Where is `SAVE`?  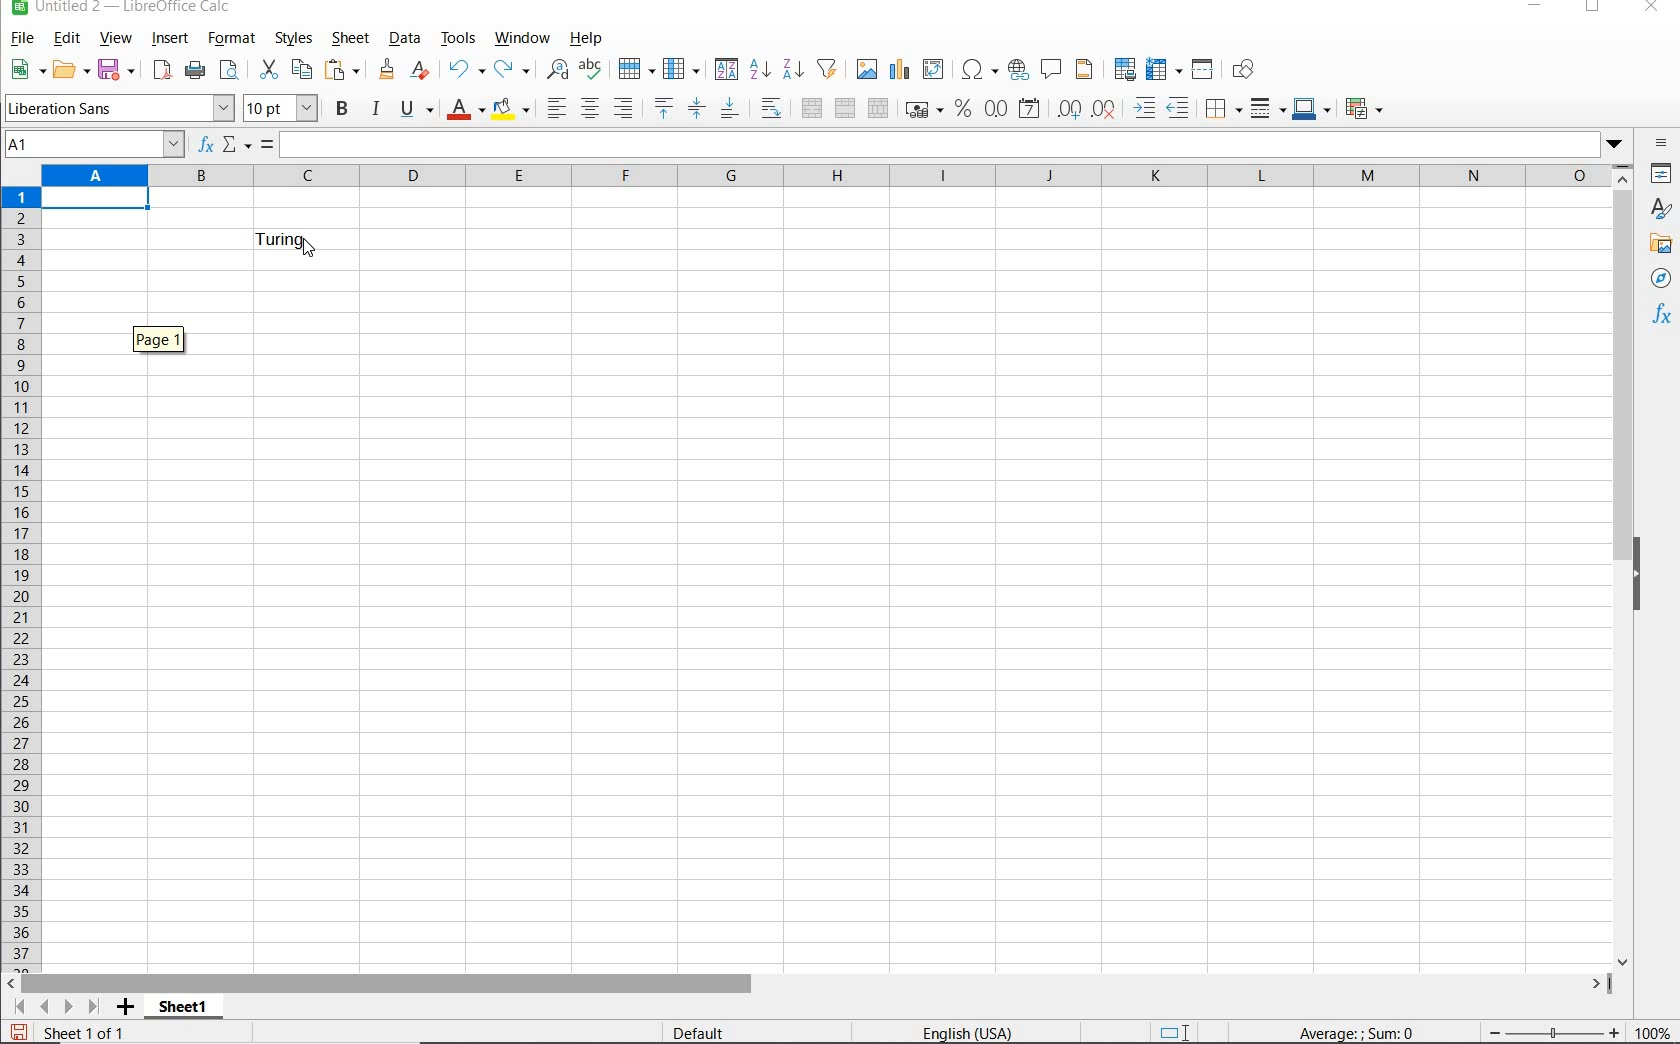 SAVE is located at coordinates (116, 69).